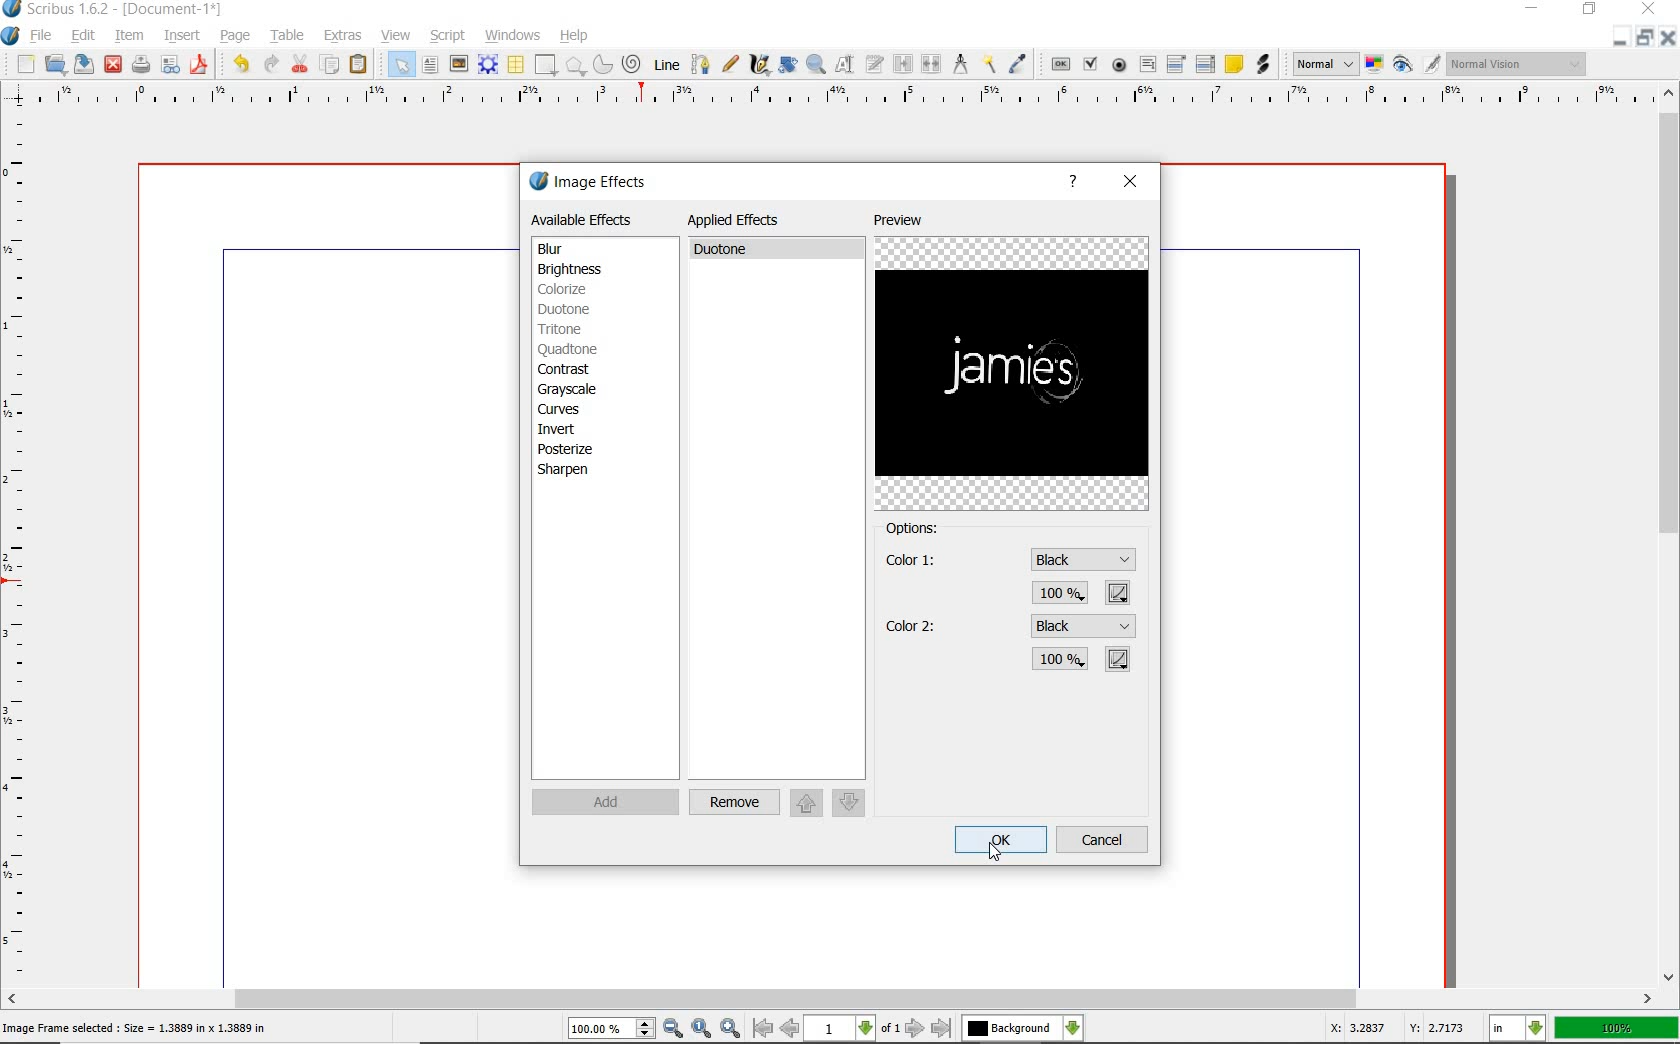  I want to click on open, so click(55, 64).